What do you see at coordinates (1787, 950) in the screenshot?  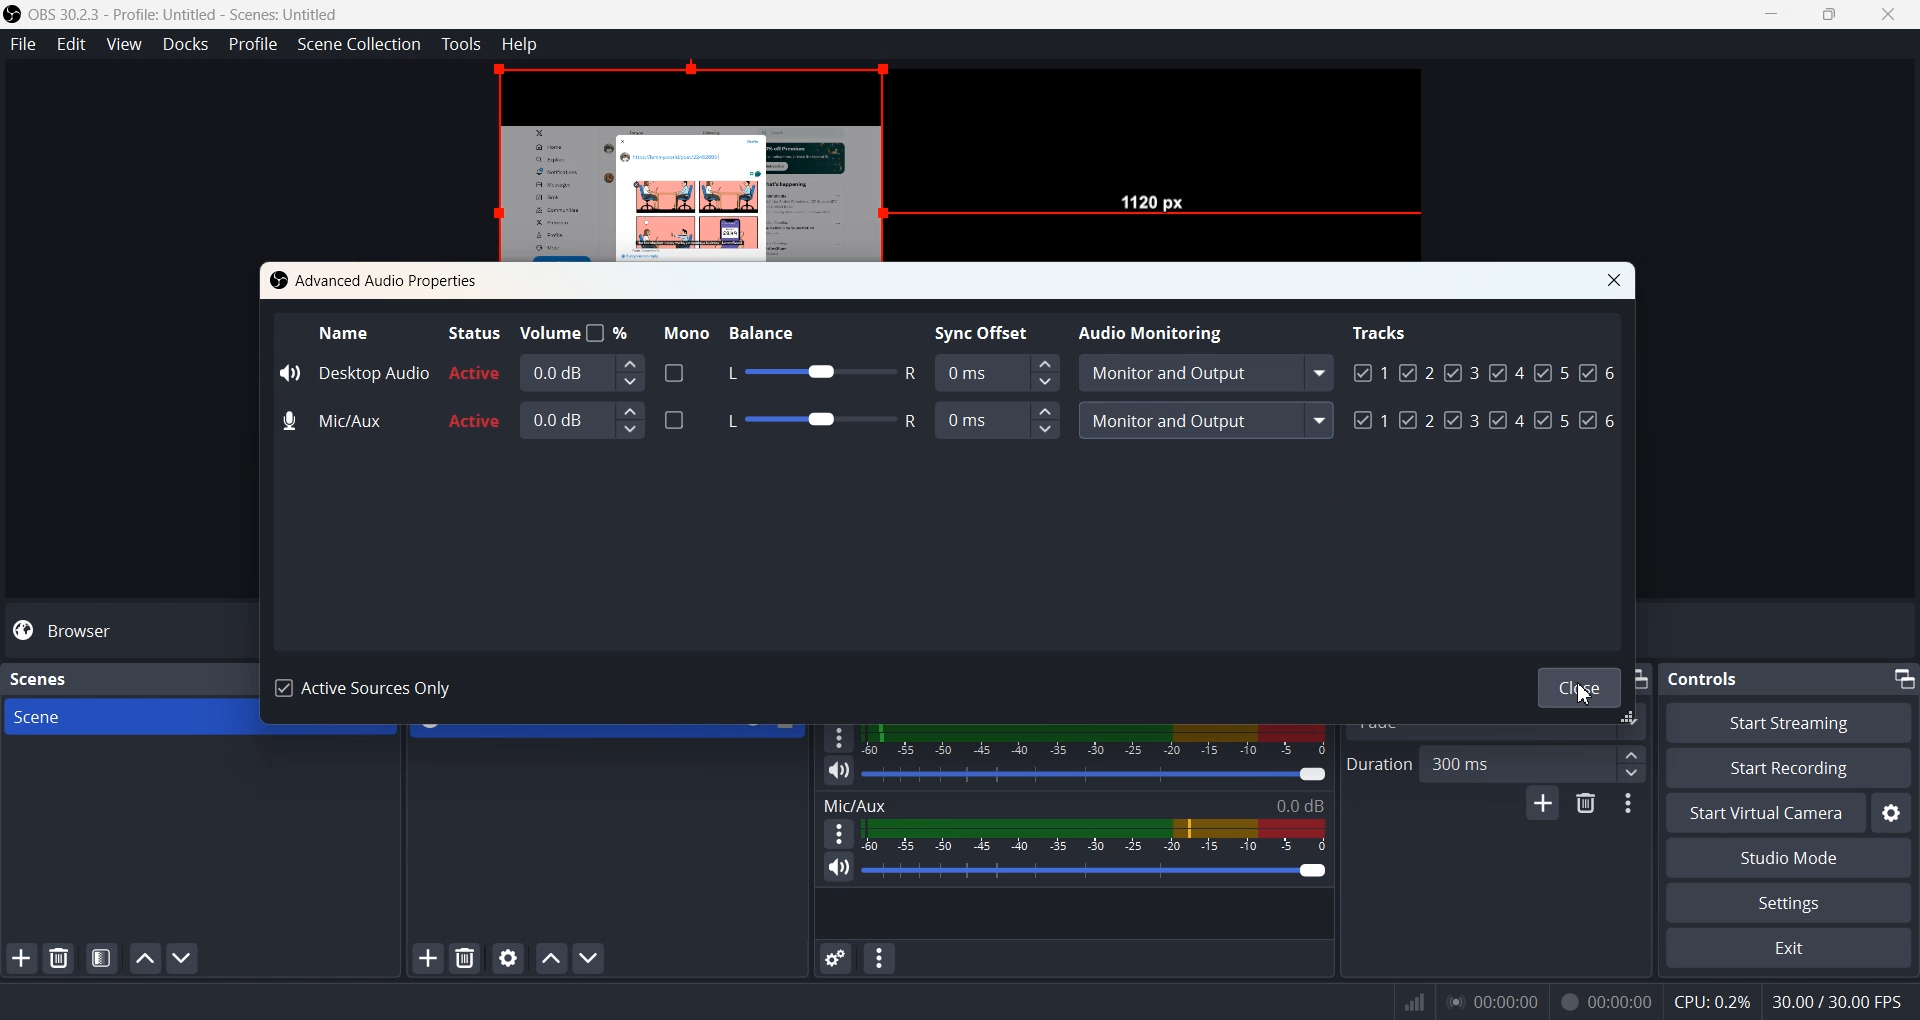 I see `Exit` at bounding box center [1787, 950].